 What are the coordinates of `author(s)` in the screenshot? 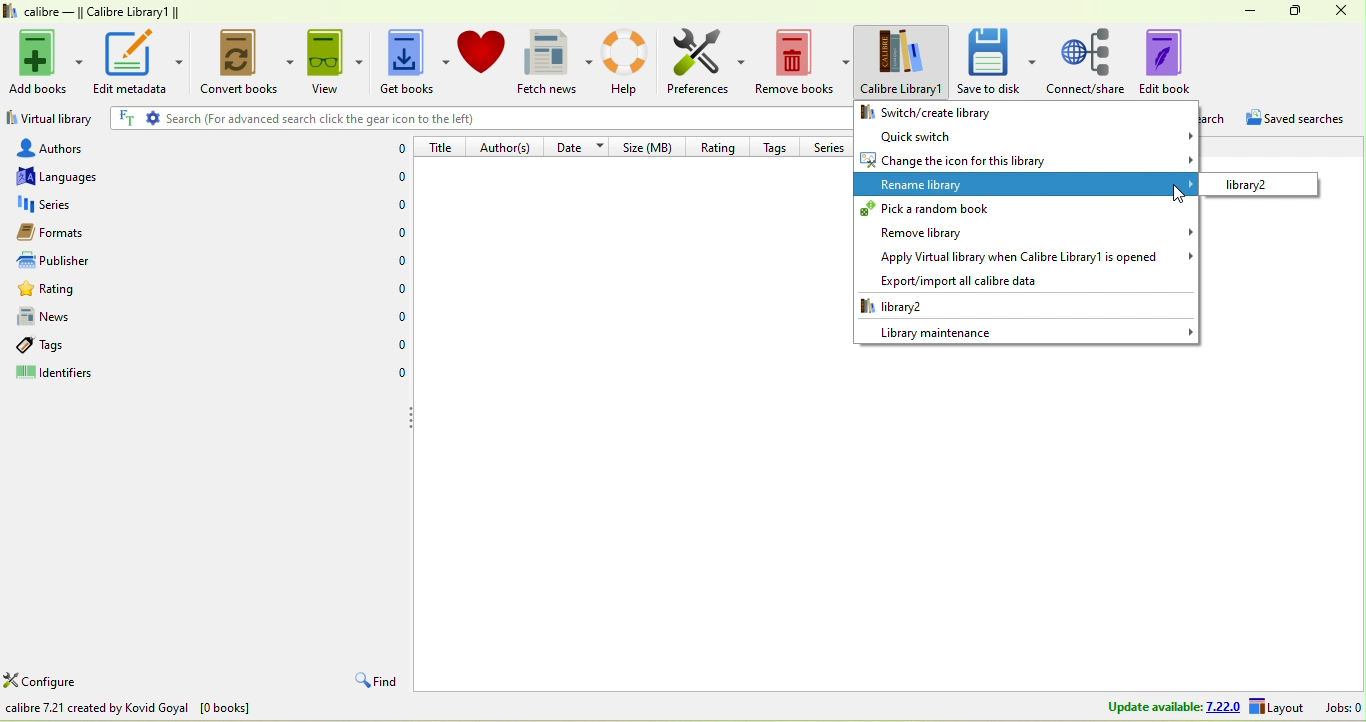 It's located at (508, 146).